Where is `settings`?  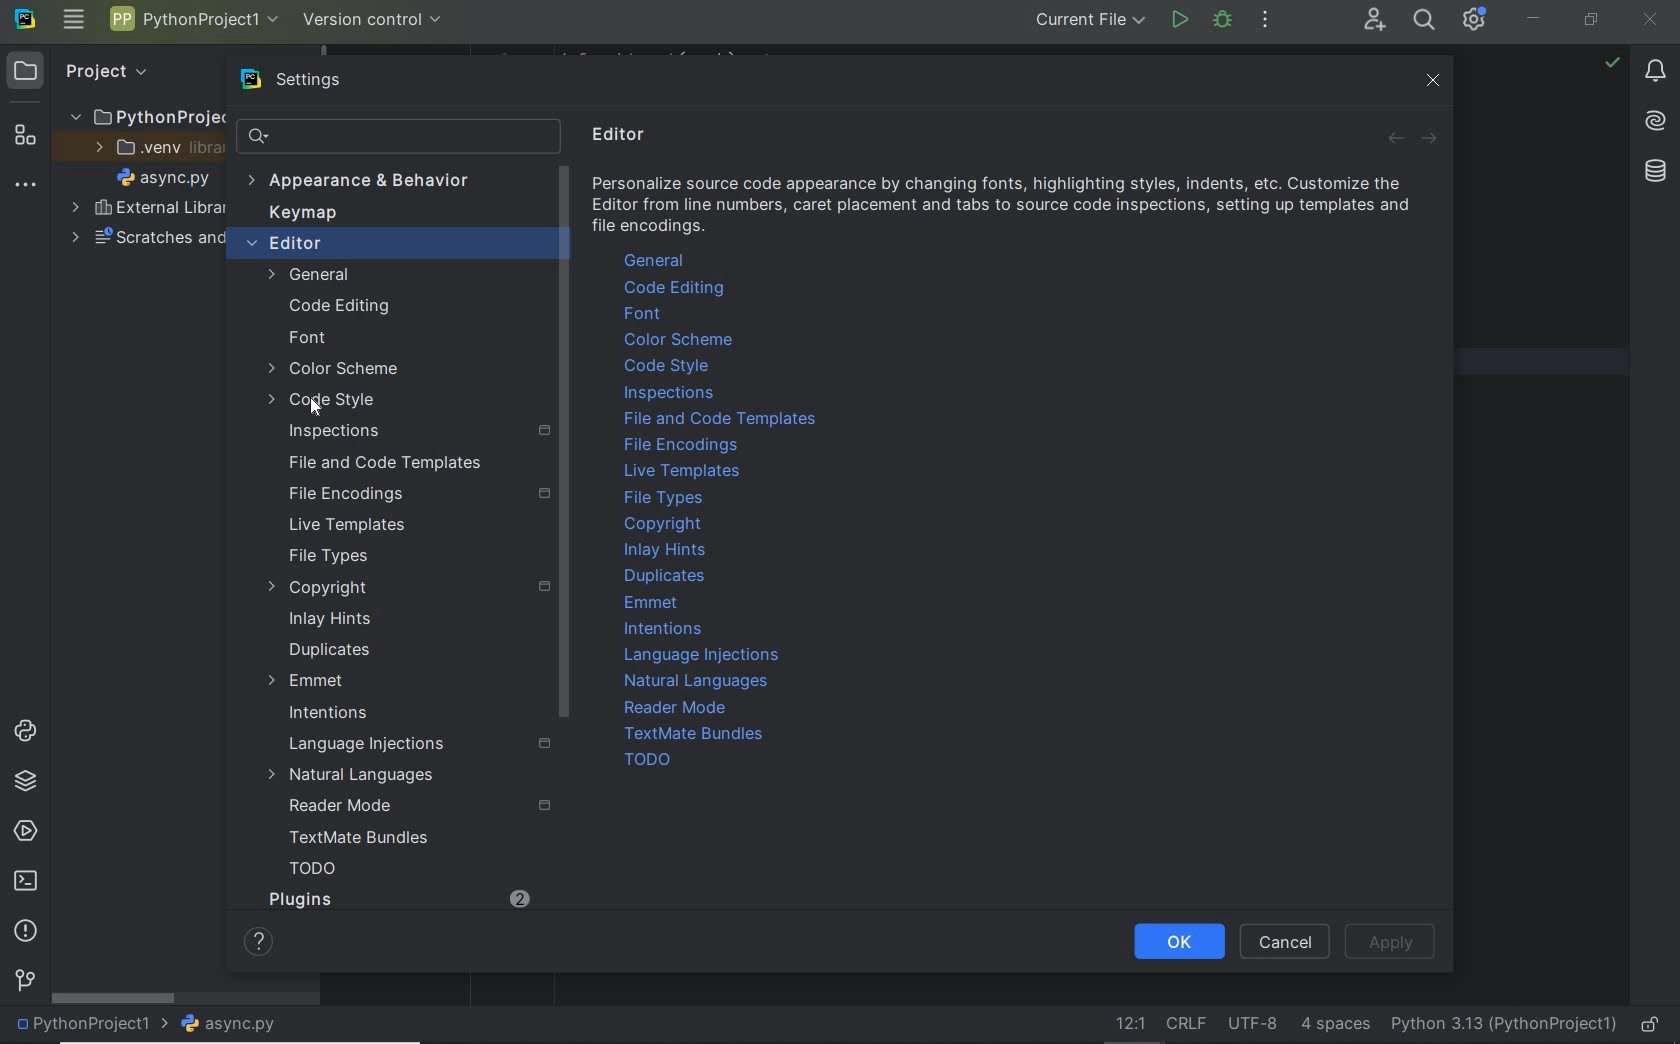
settings is located at coordinates (317, 80).